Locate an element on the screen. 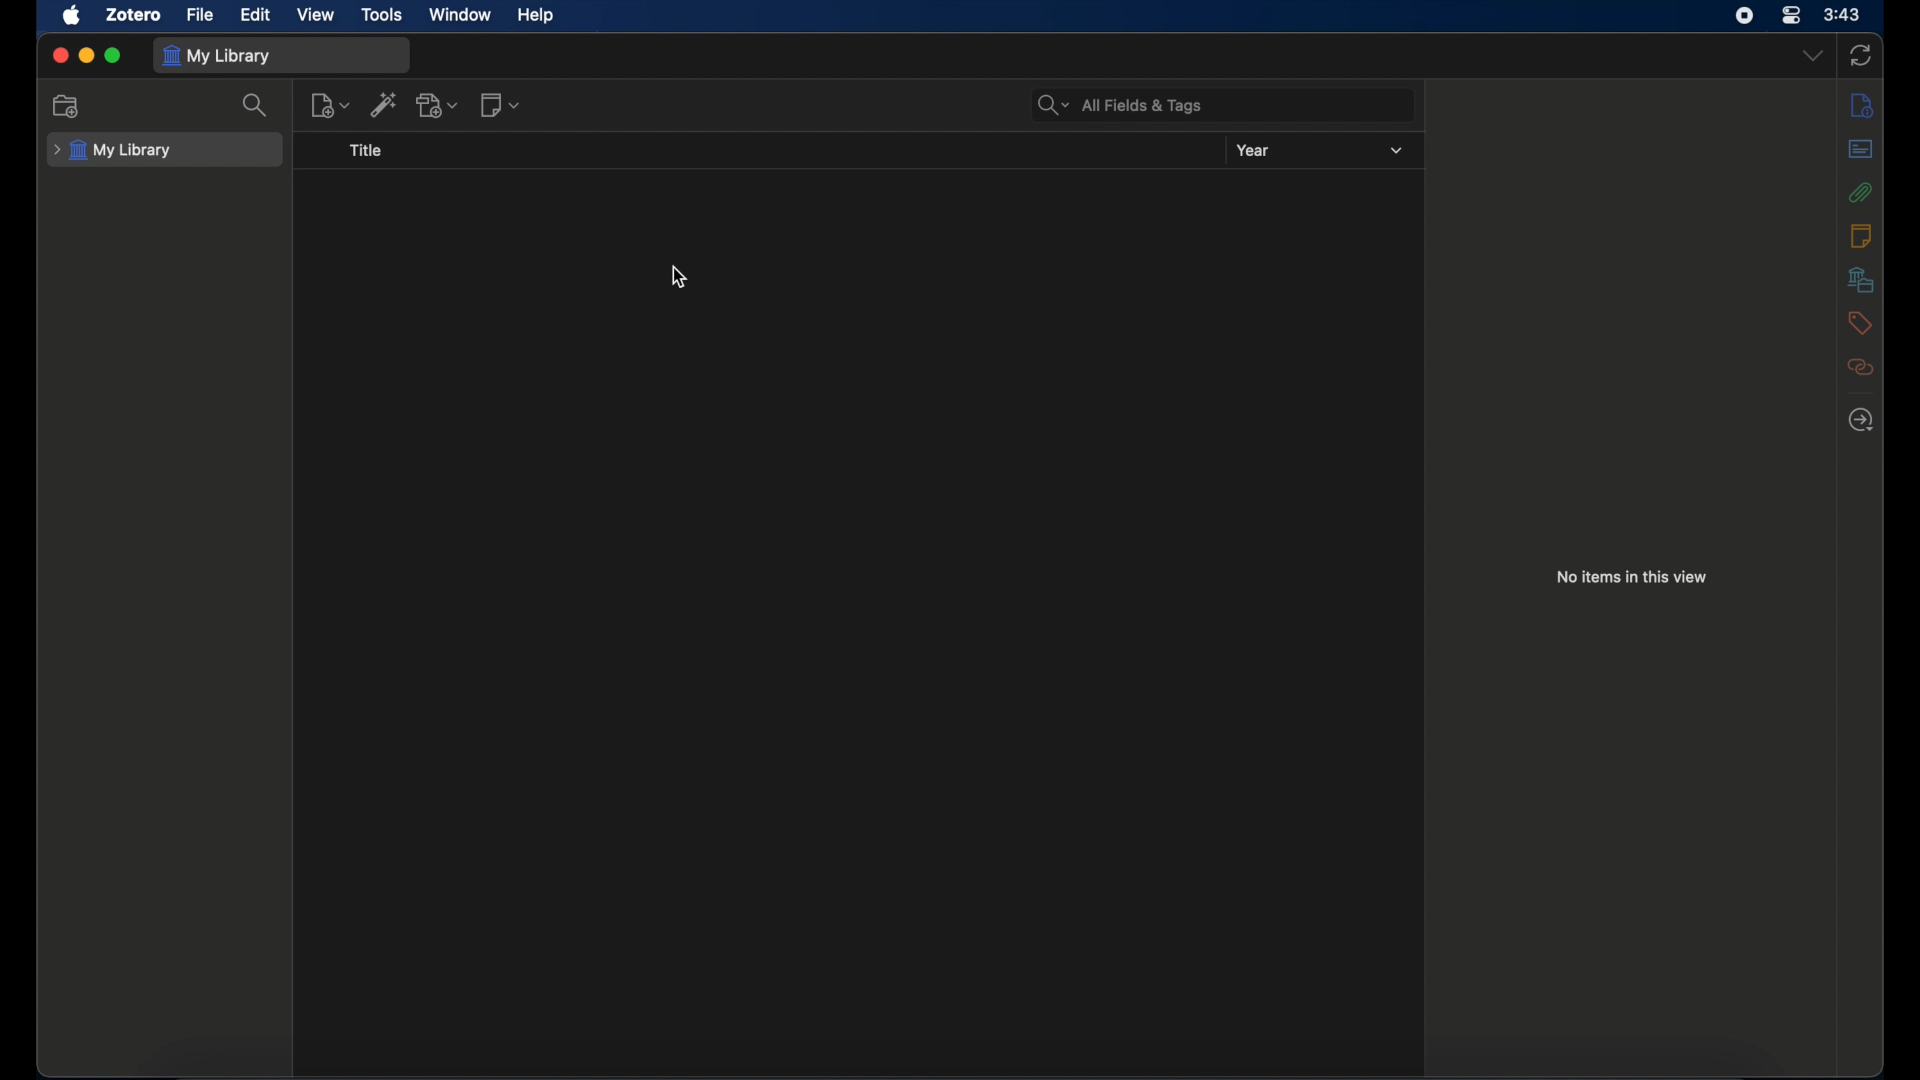 The width and height of the screenshot is (1920, 1080). zotero is located at coordinates (134, 14).